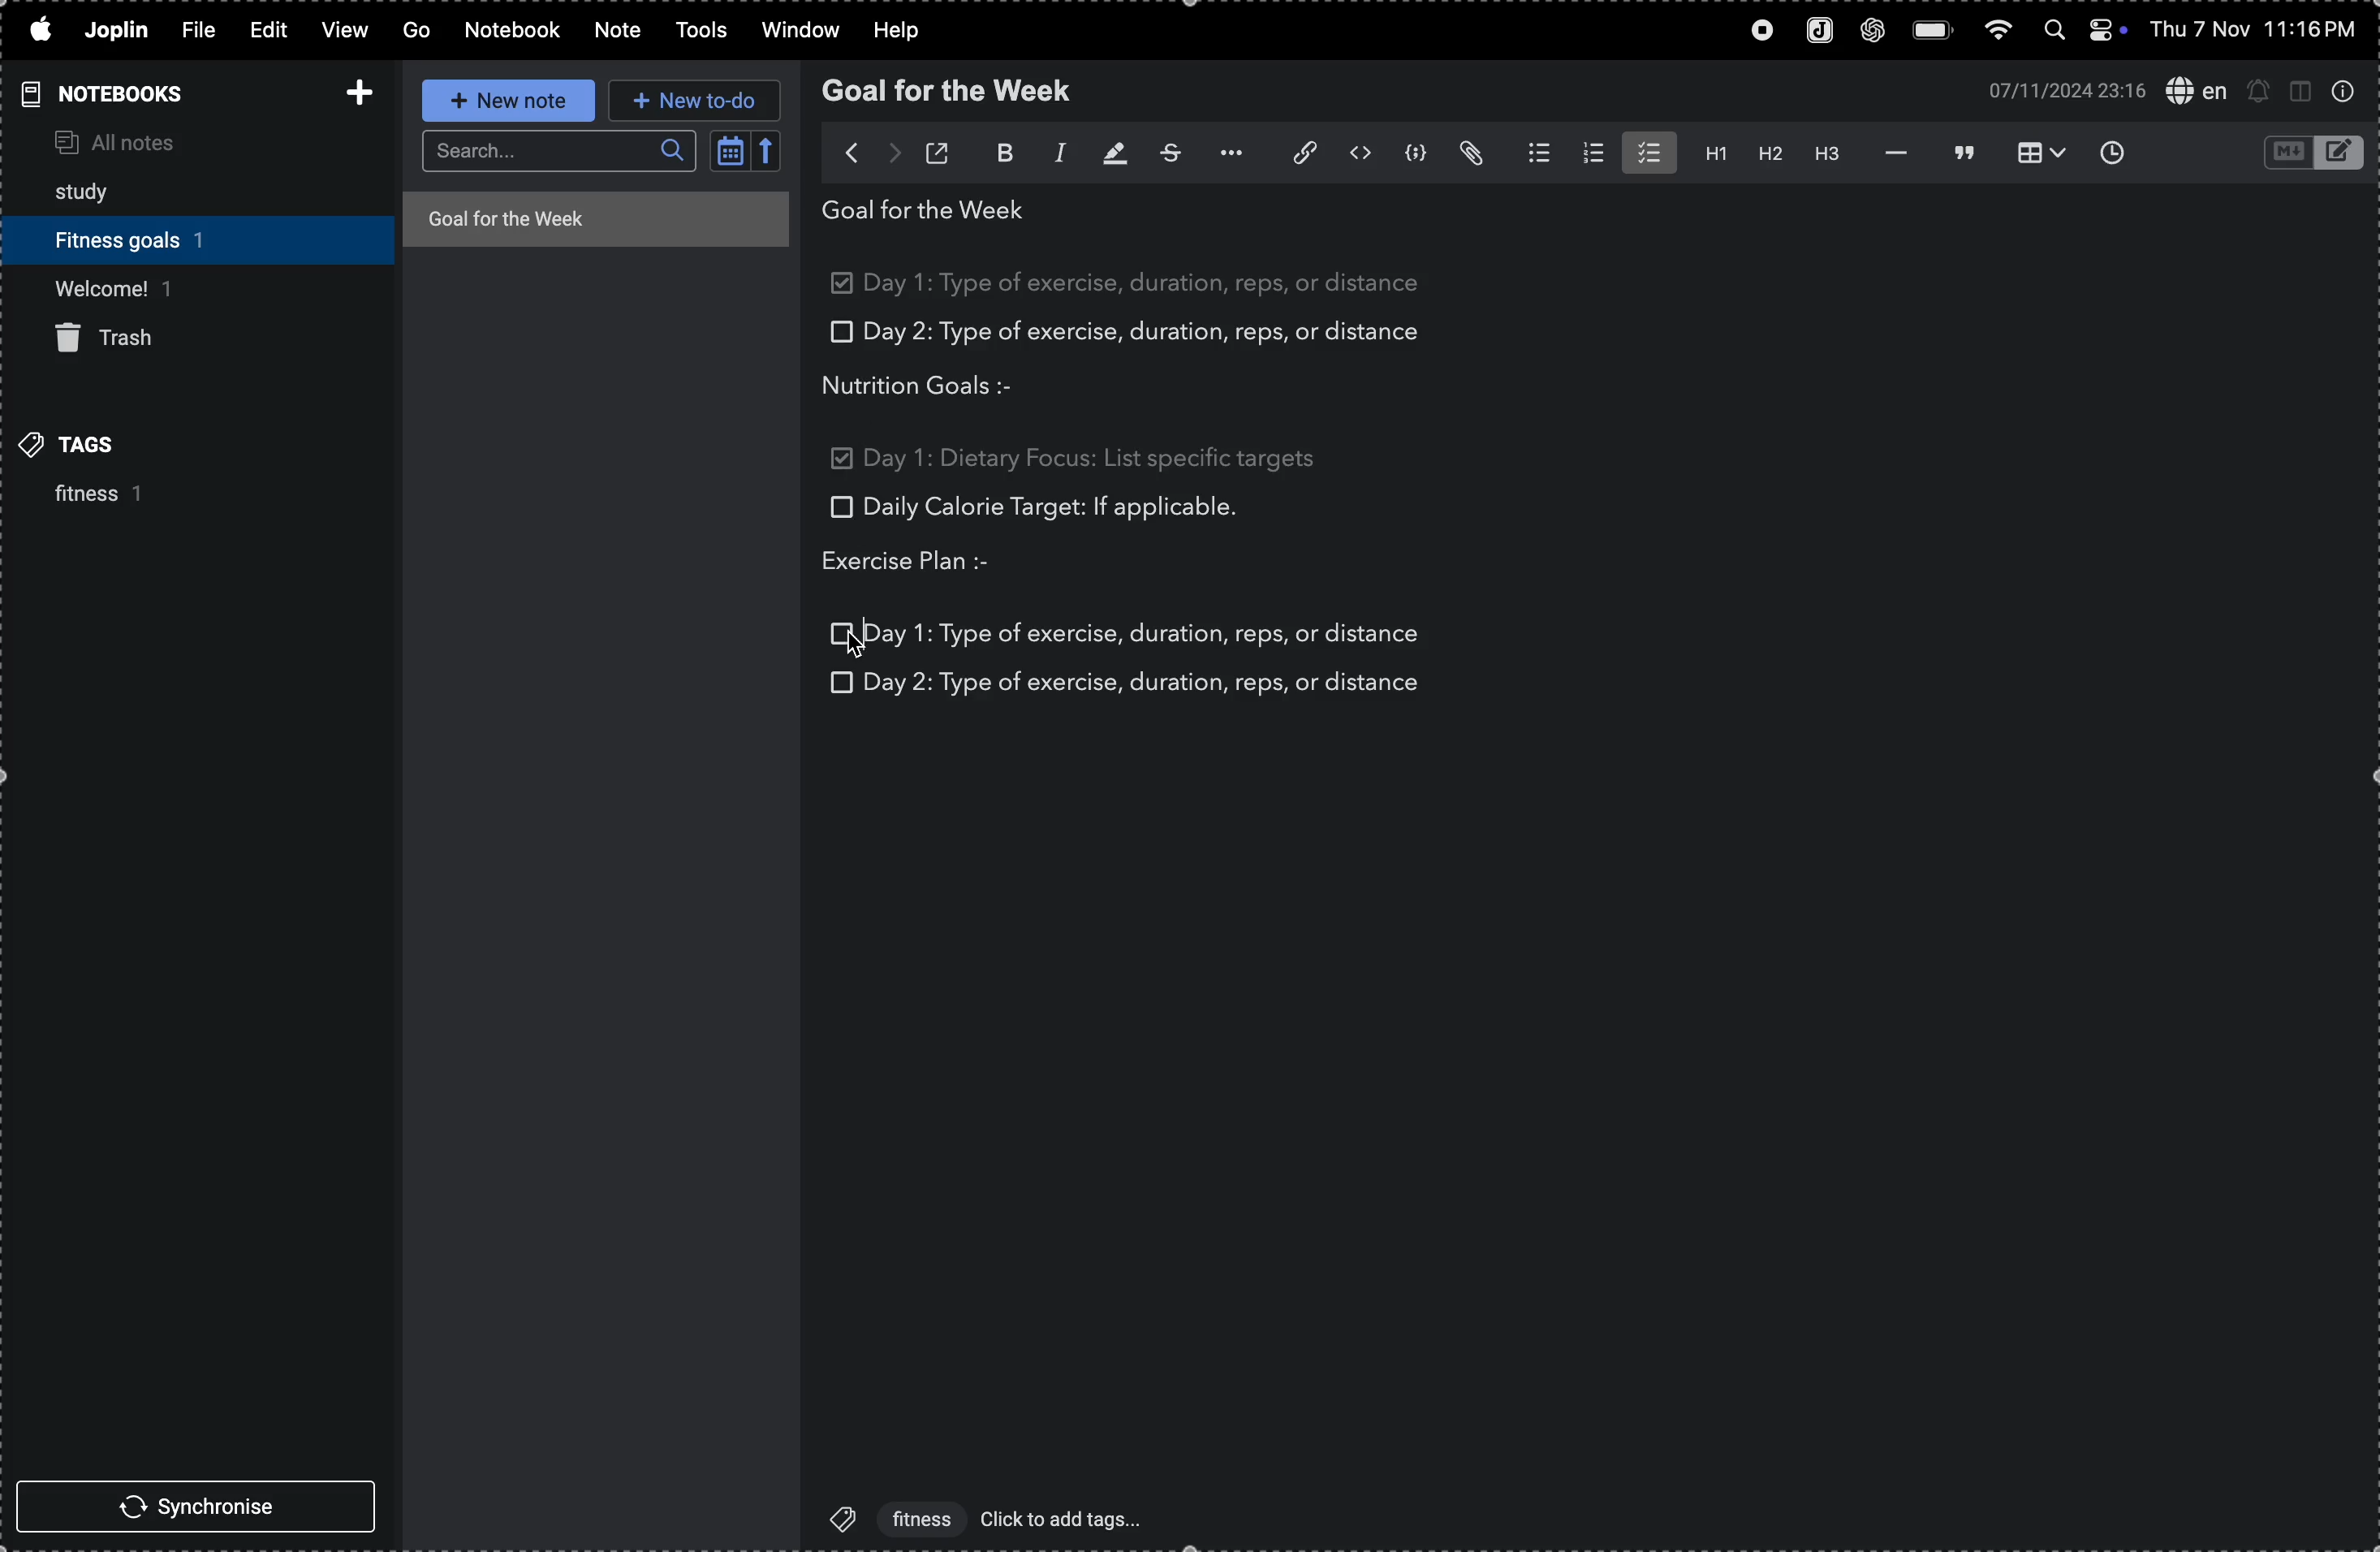 The width and height of the screenshot is (2380, 1552). I want to click on fitness 1, so click(82, 497).